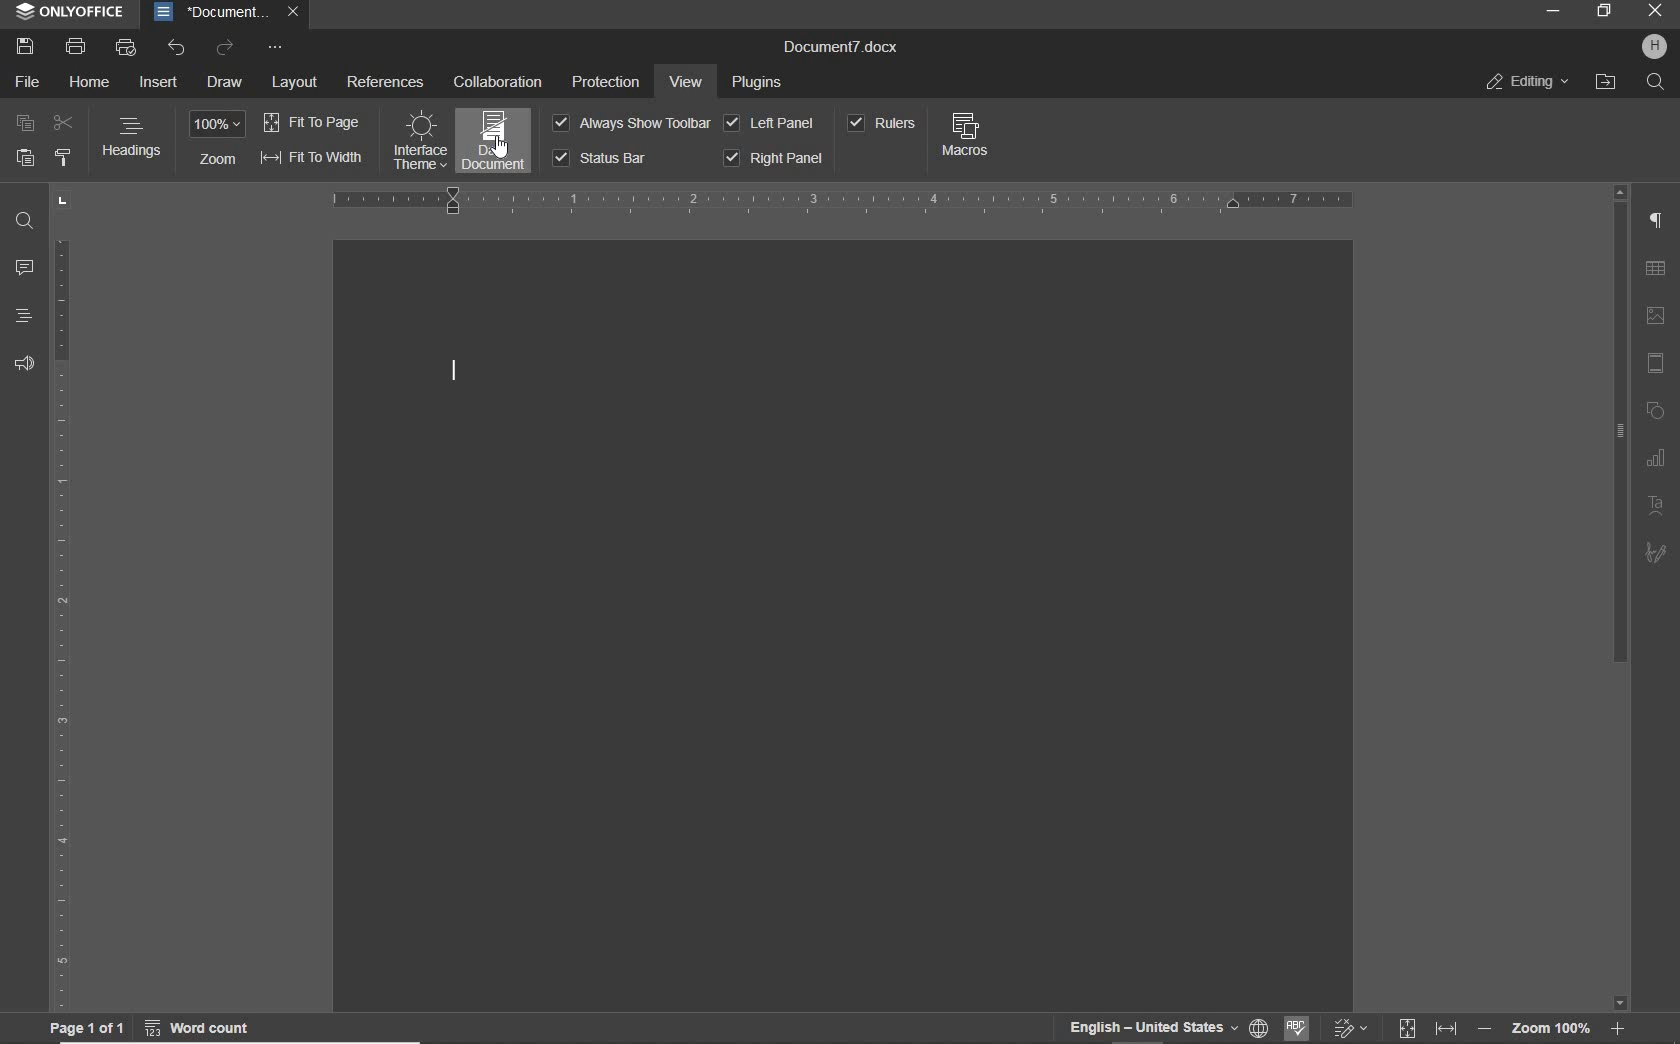 Image resolution: width=1680 pixels, height=1044 pixels. I want to click on CUT, so click(67, 123).